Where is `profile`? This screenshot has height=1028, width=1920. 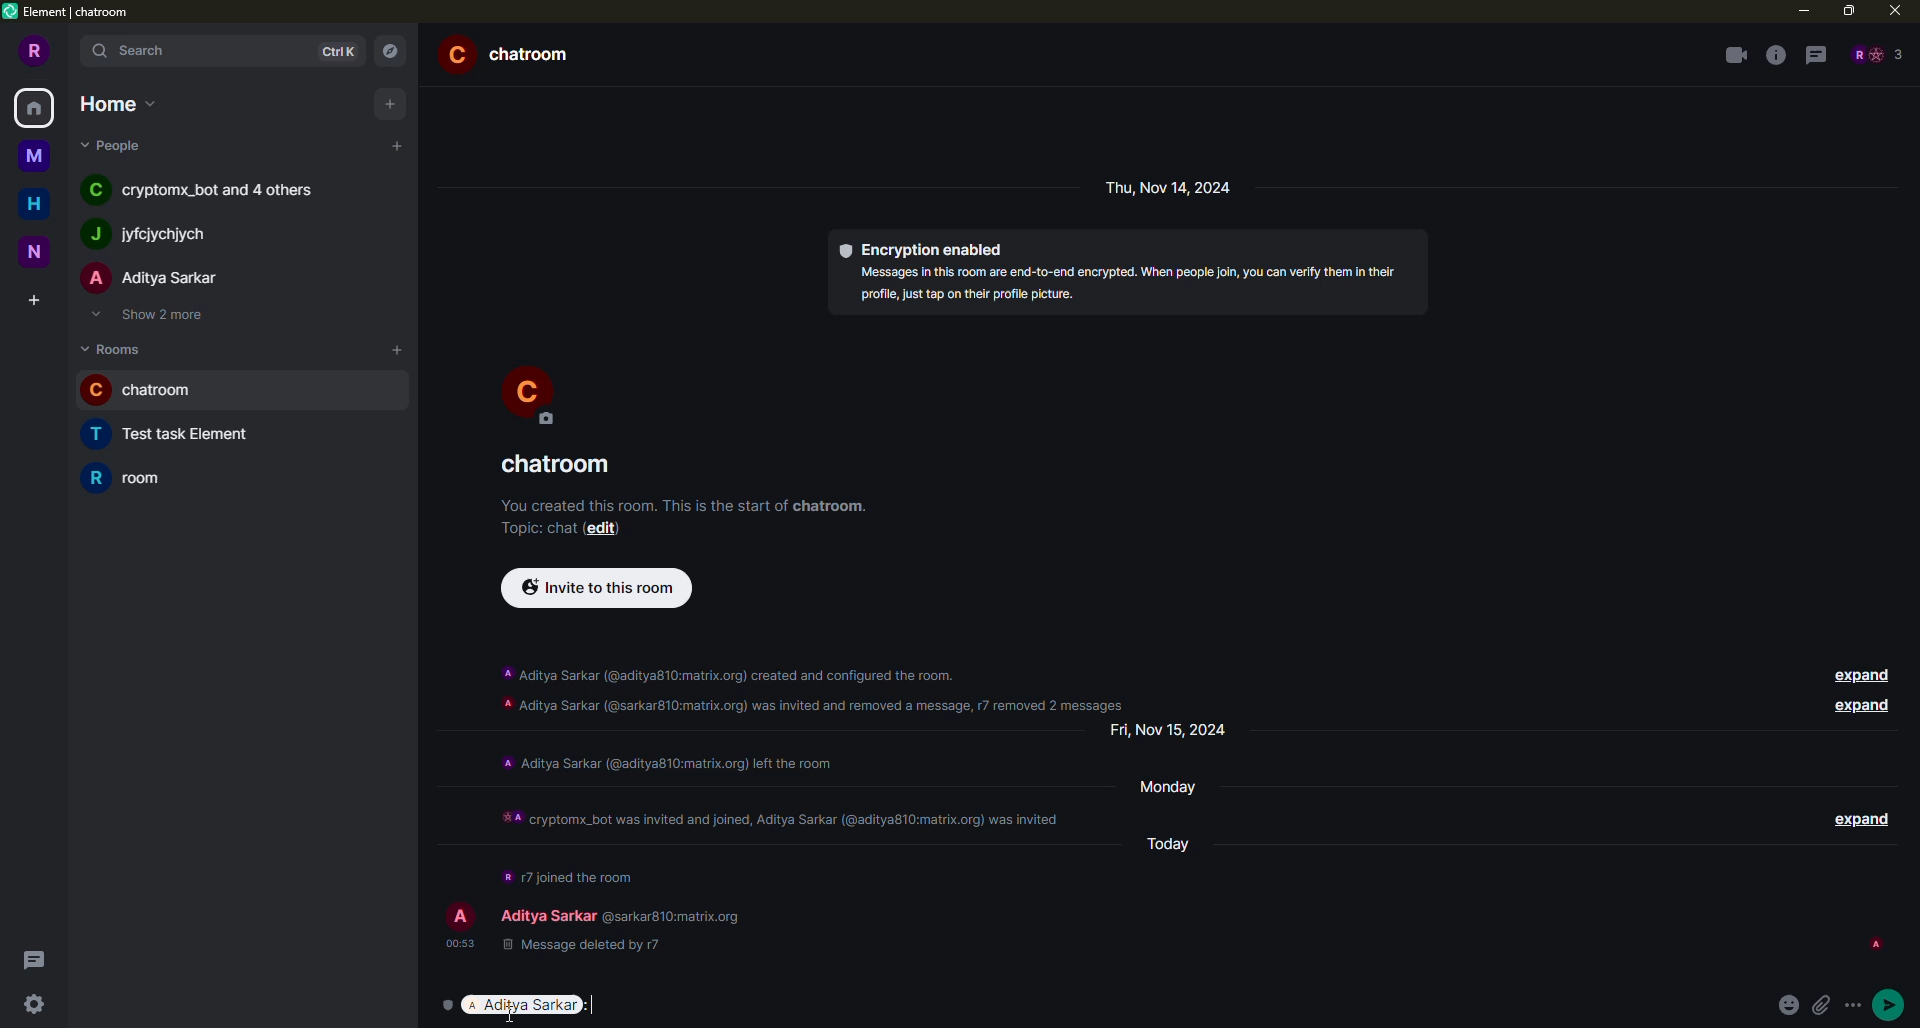 profile is located at coordinates (36, 50).